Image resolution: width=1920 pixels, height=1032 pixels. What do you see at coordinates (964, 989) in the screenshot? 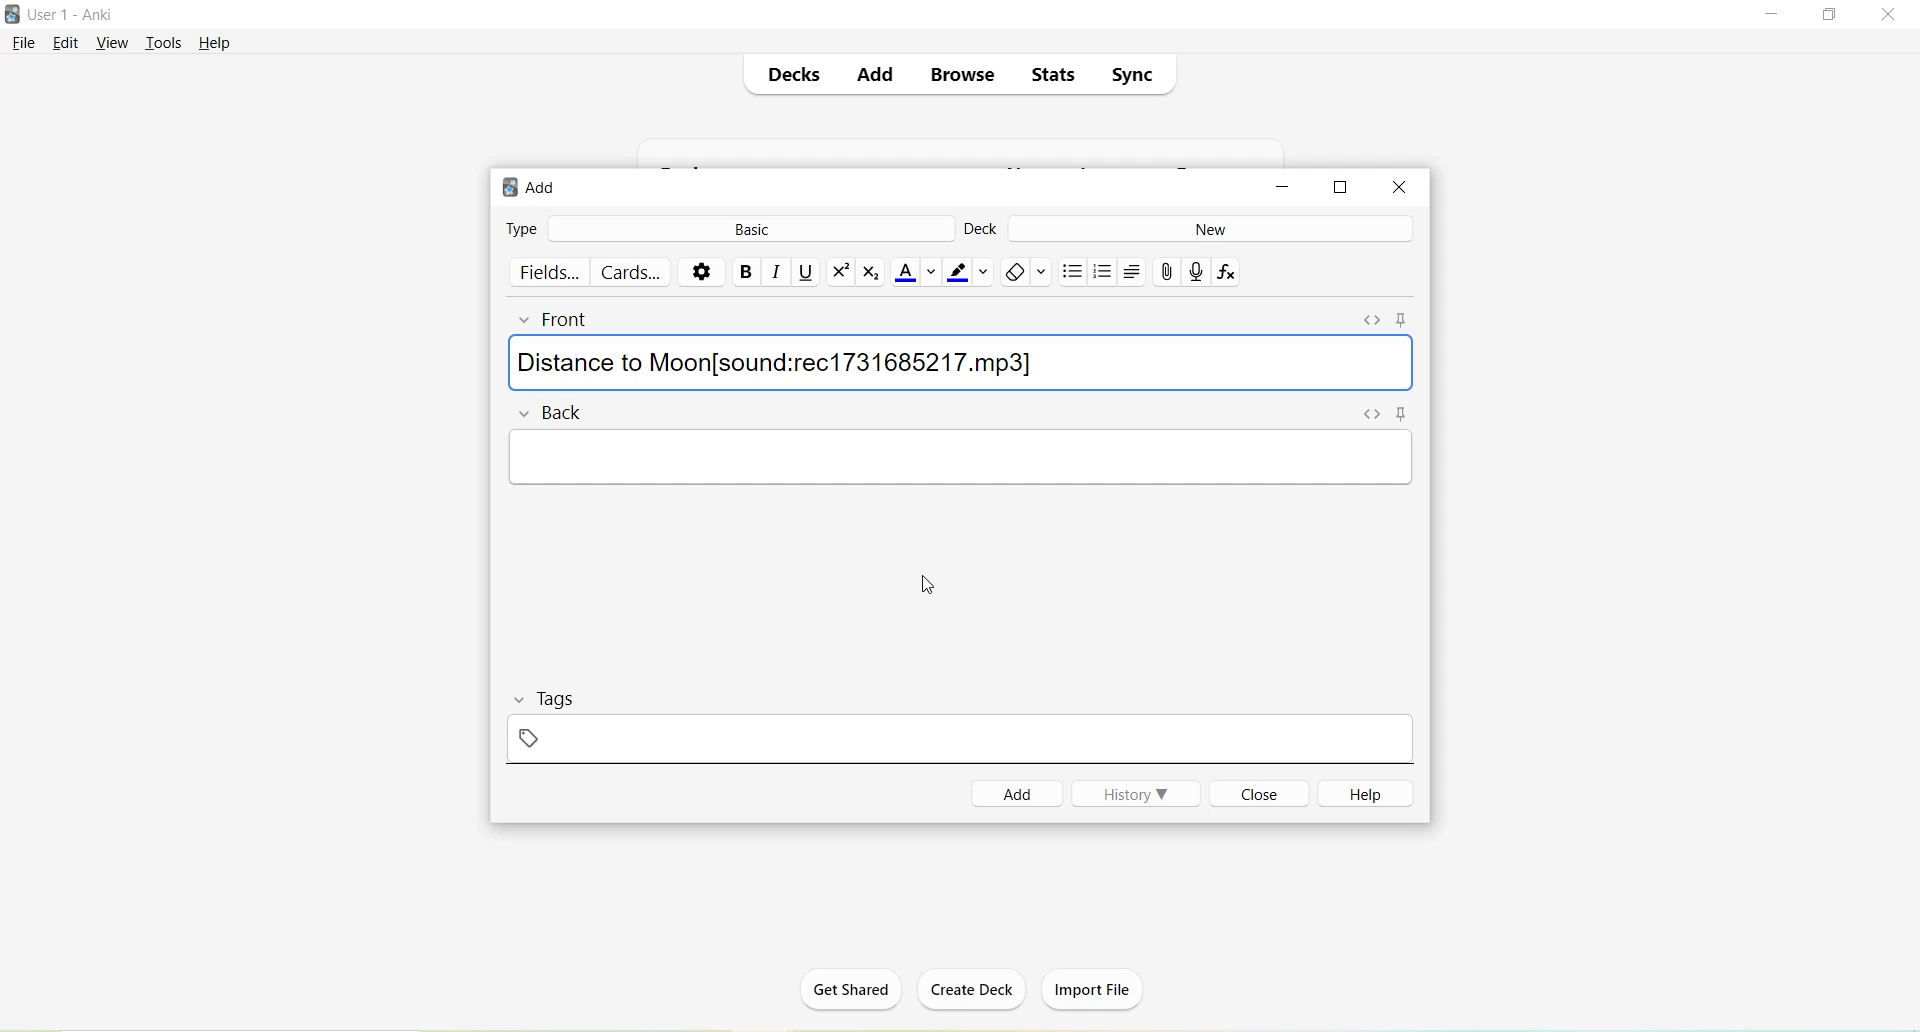
I see `Create Deck` at bounding box center [964, 989].